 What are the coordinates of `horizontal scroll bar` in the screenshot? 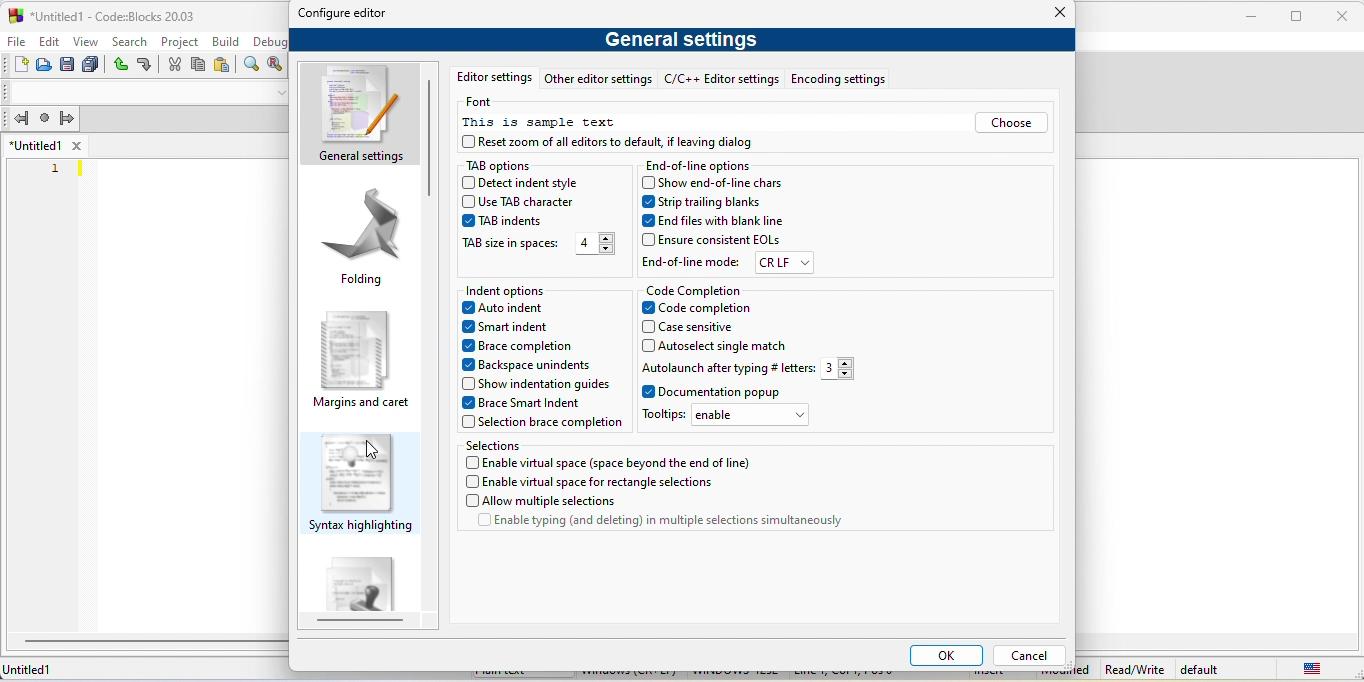 It's located at (155, 641).